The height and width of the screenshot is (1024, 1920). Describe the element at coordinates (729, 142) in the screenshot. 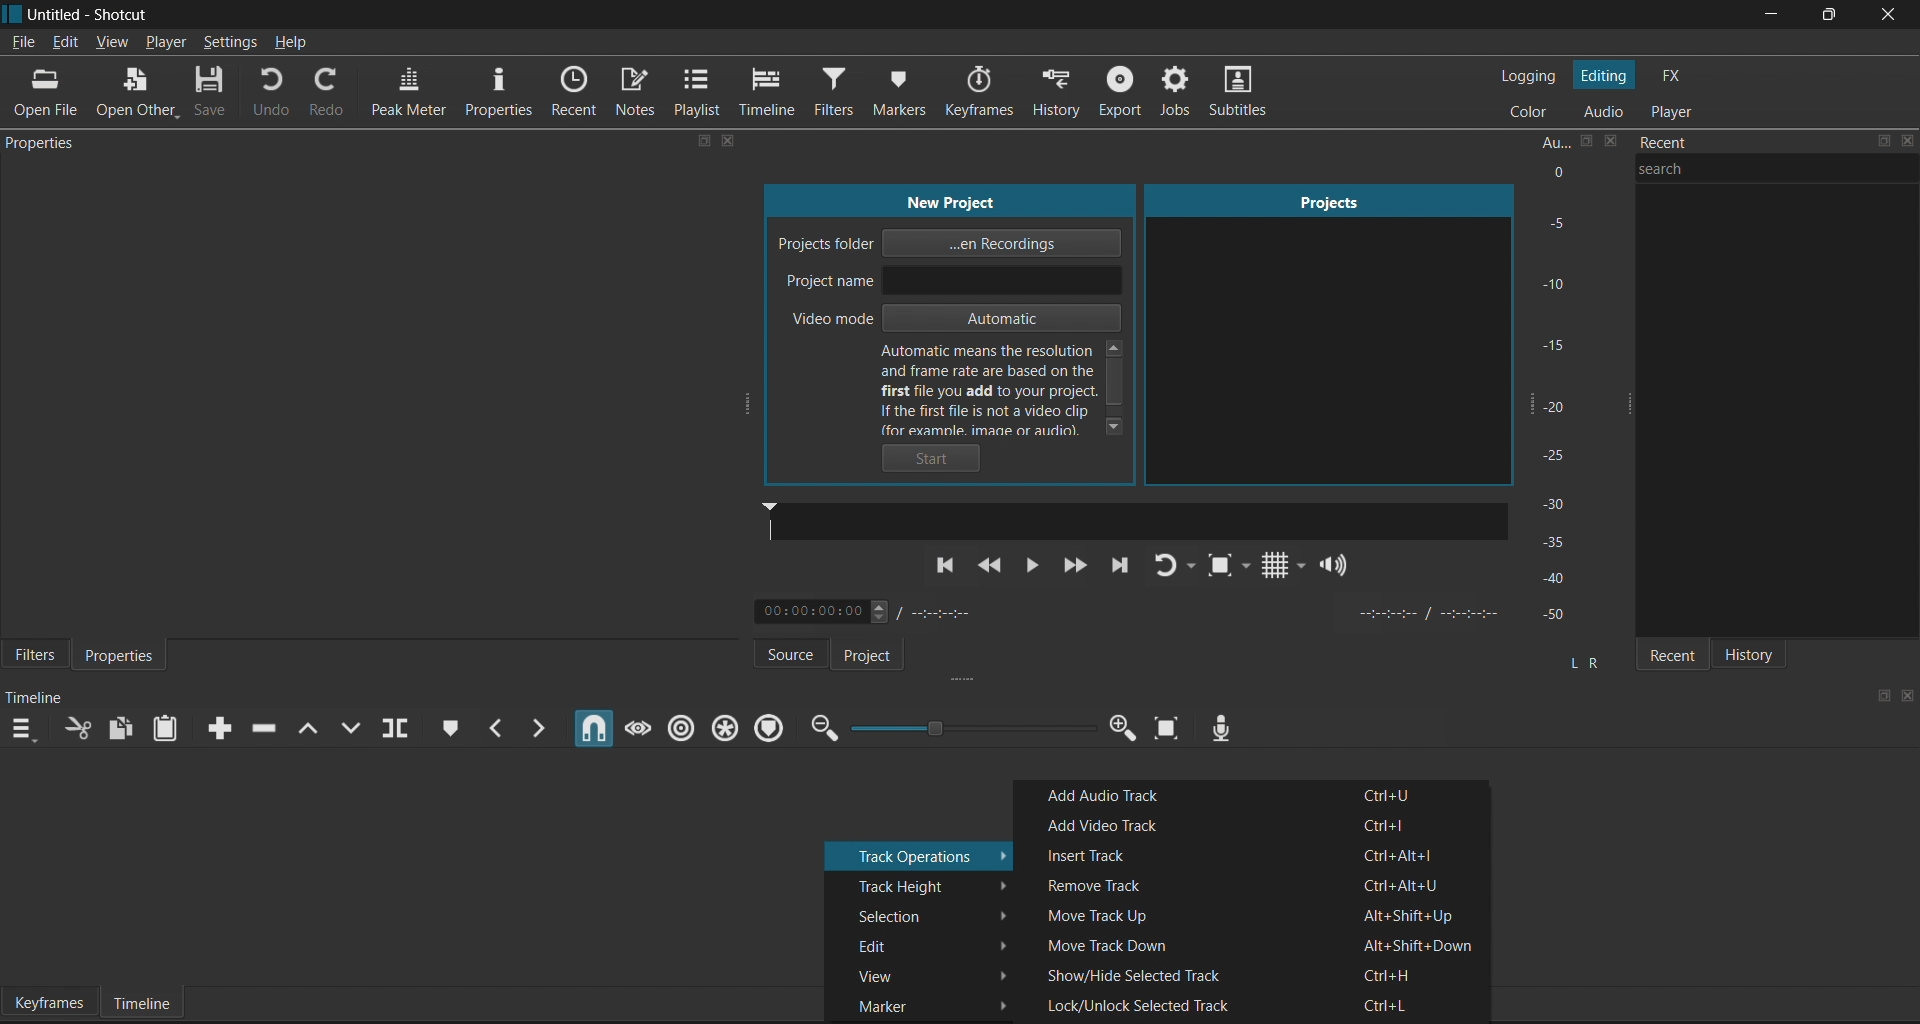

I see `close ` at that location.